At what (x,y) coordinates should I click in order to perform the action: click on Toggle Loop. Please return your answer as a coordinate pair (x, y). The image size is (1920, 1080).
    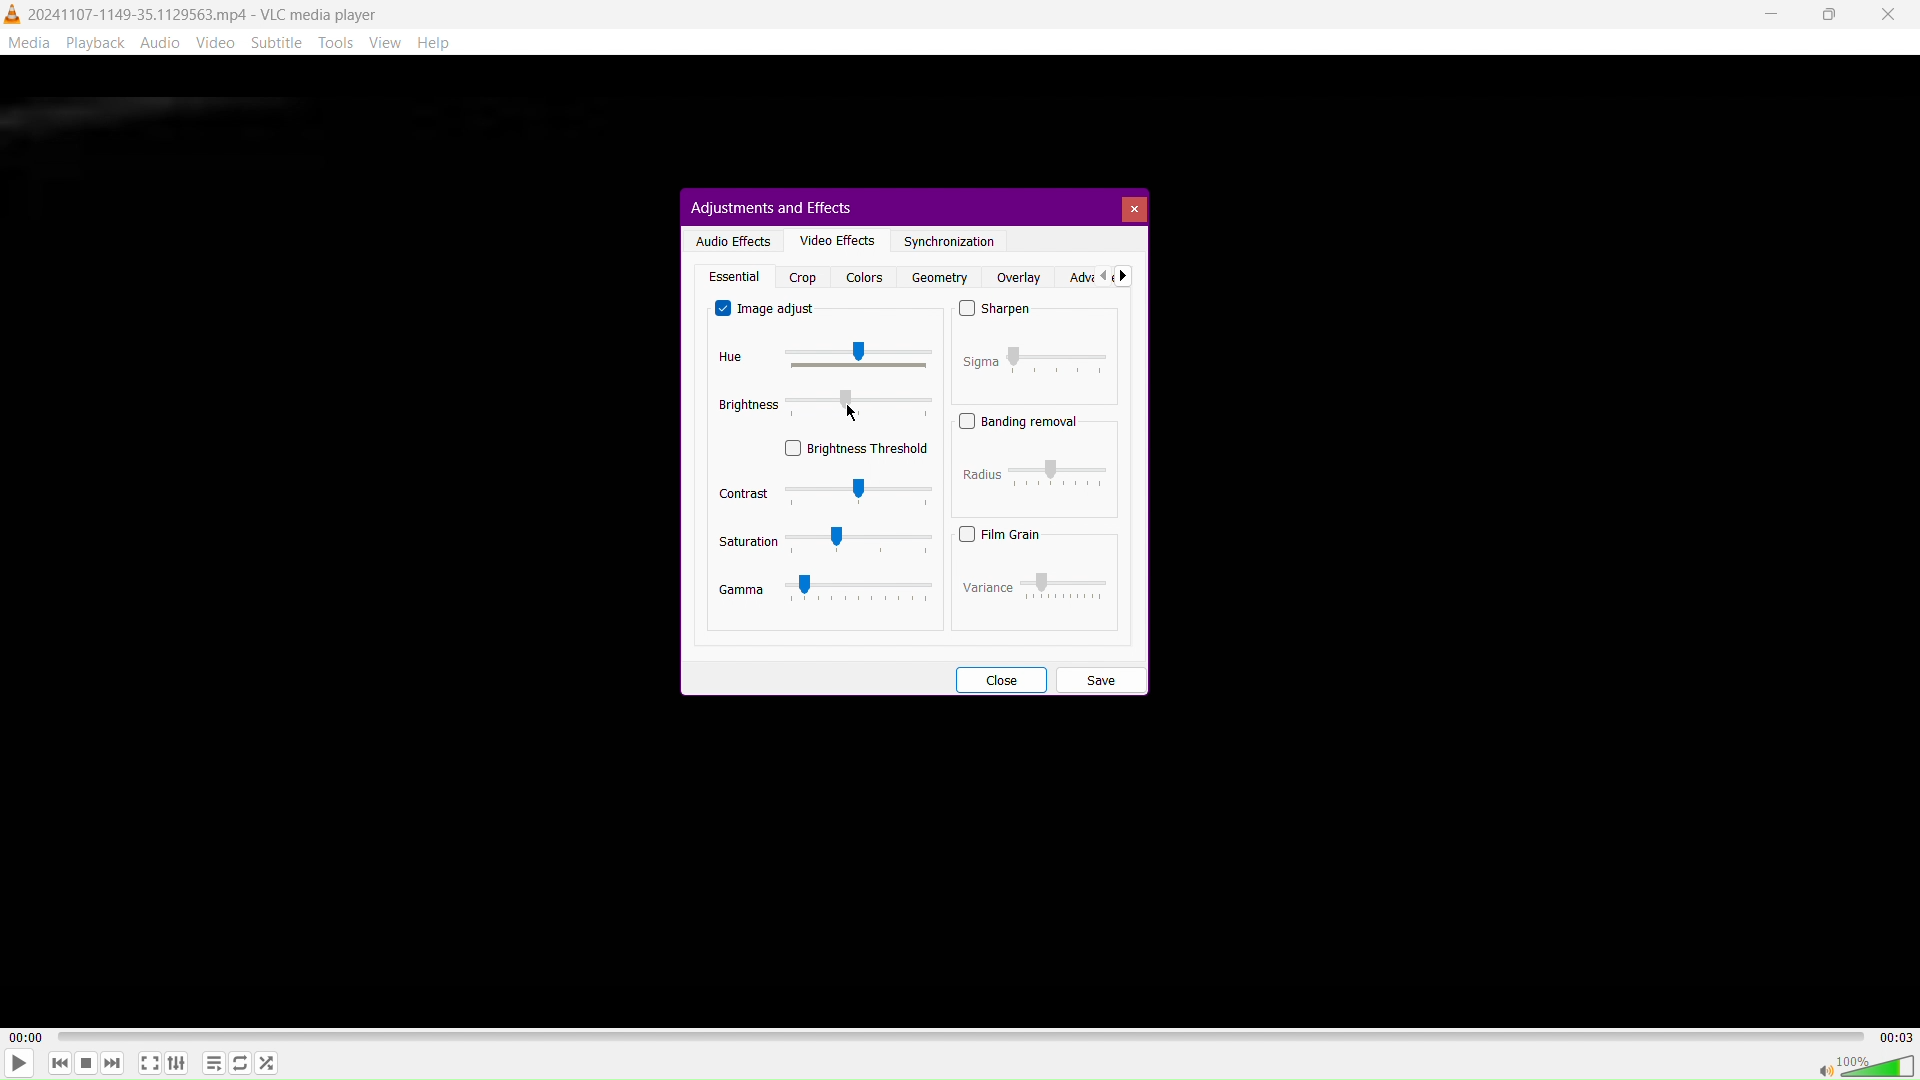
    Looking at the image, I should click on (240, 1064).